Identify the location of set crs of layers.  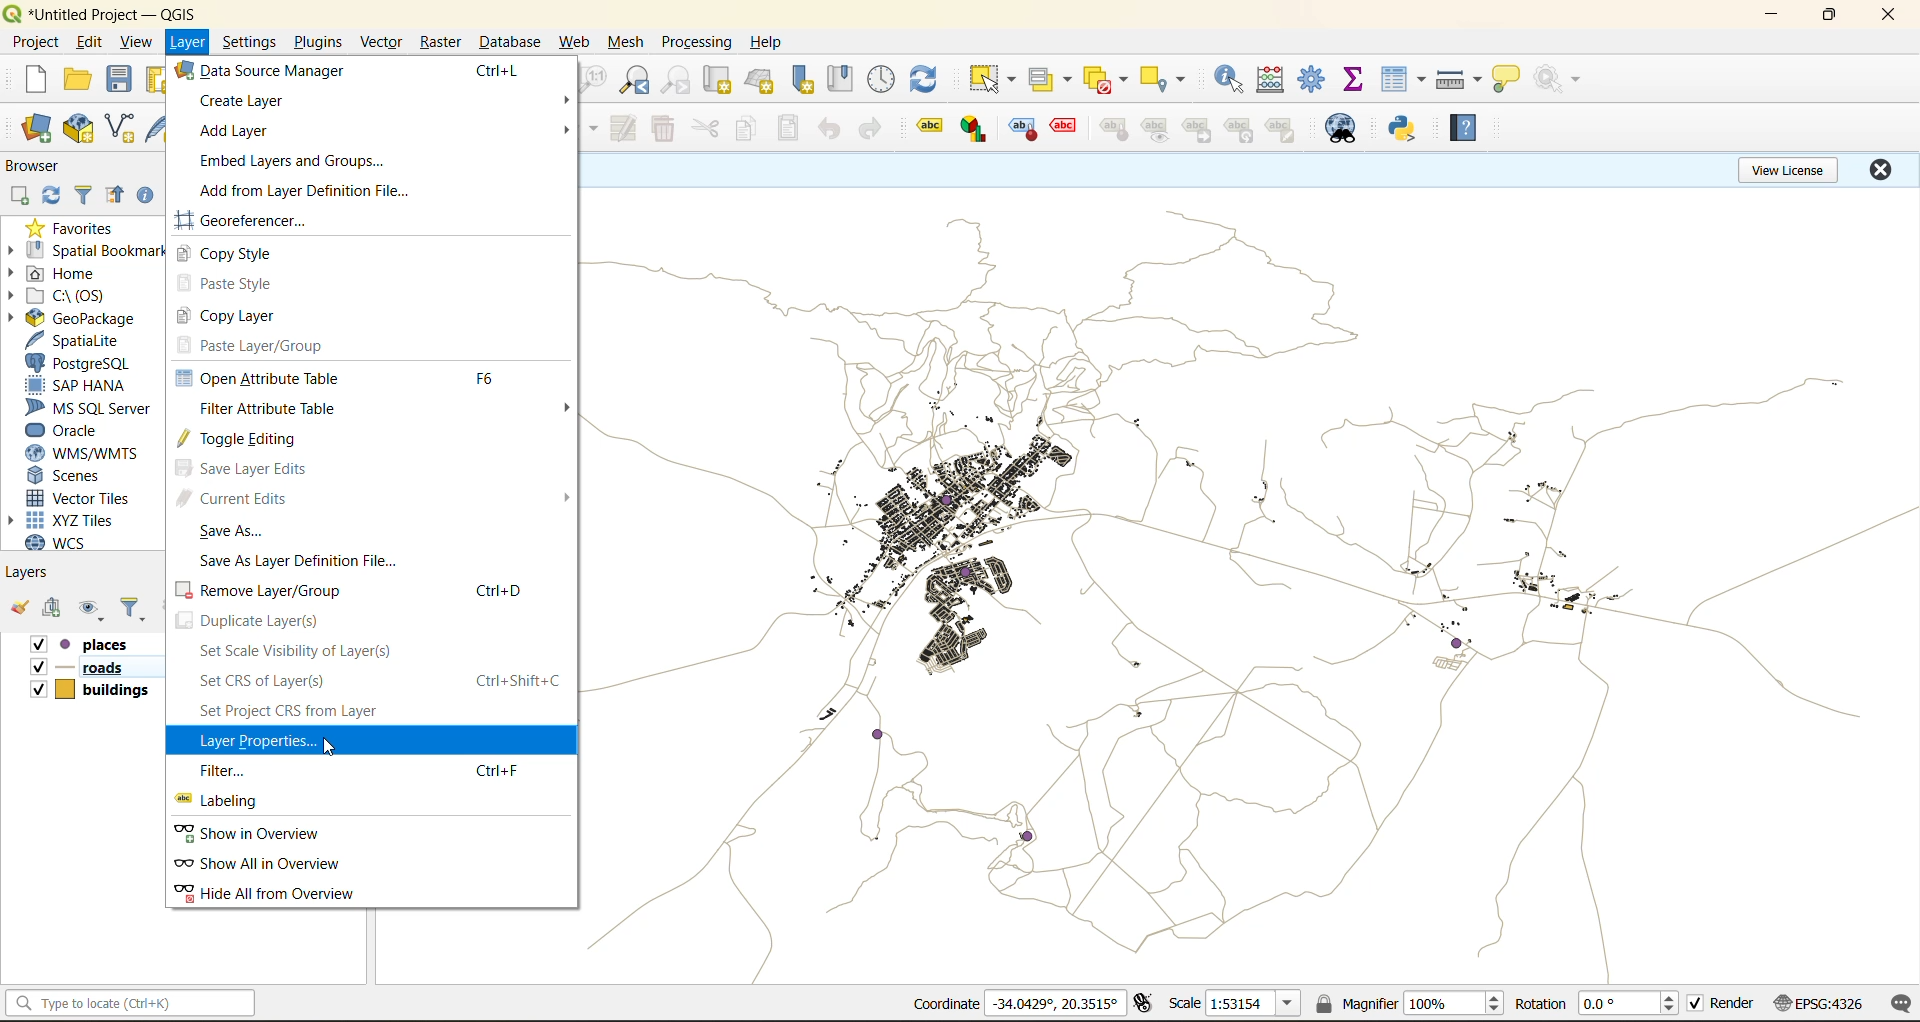
(376, 683).